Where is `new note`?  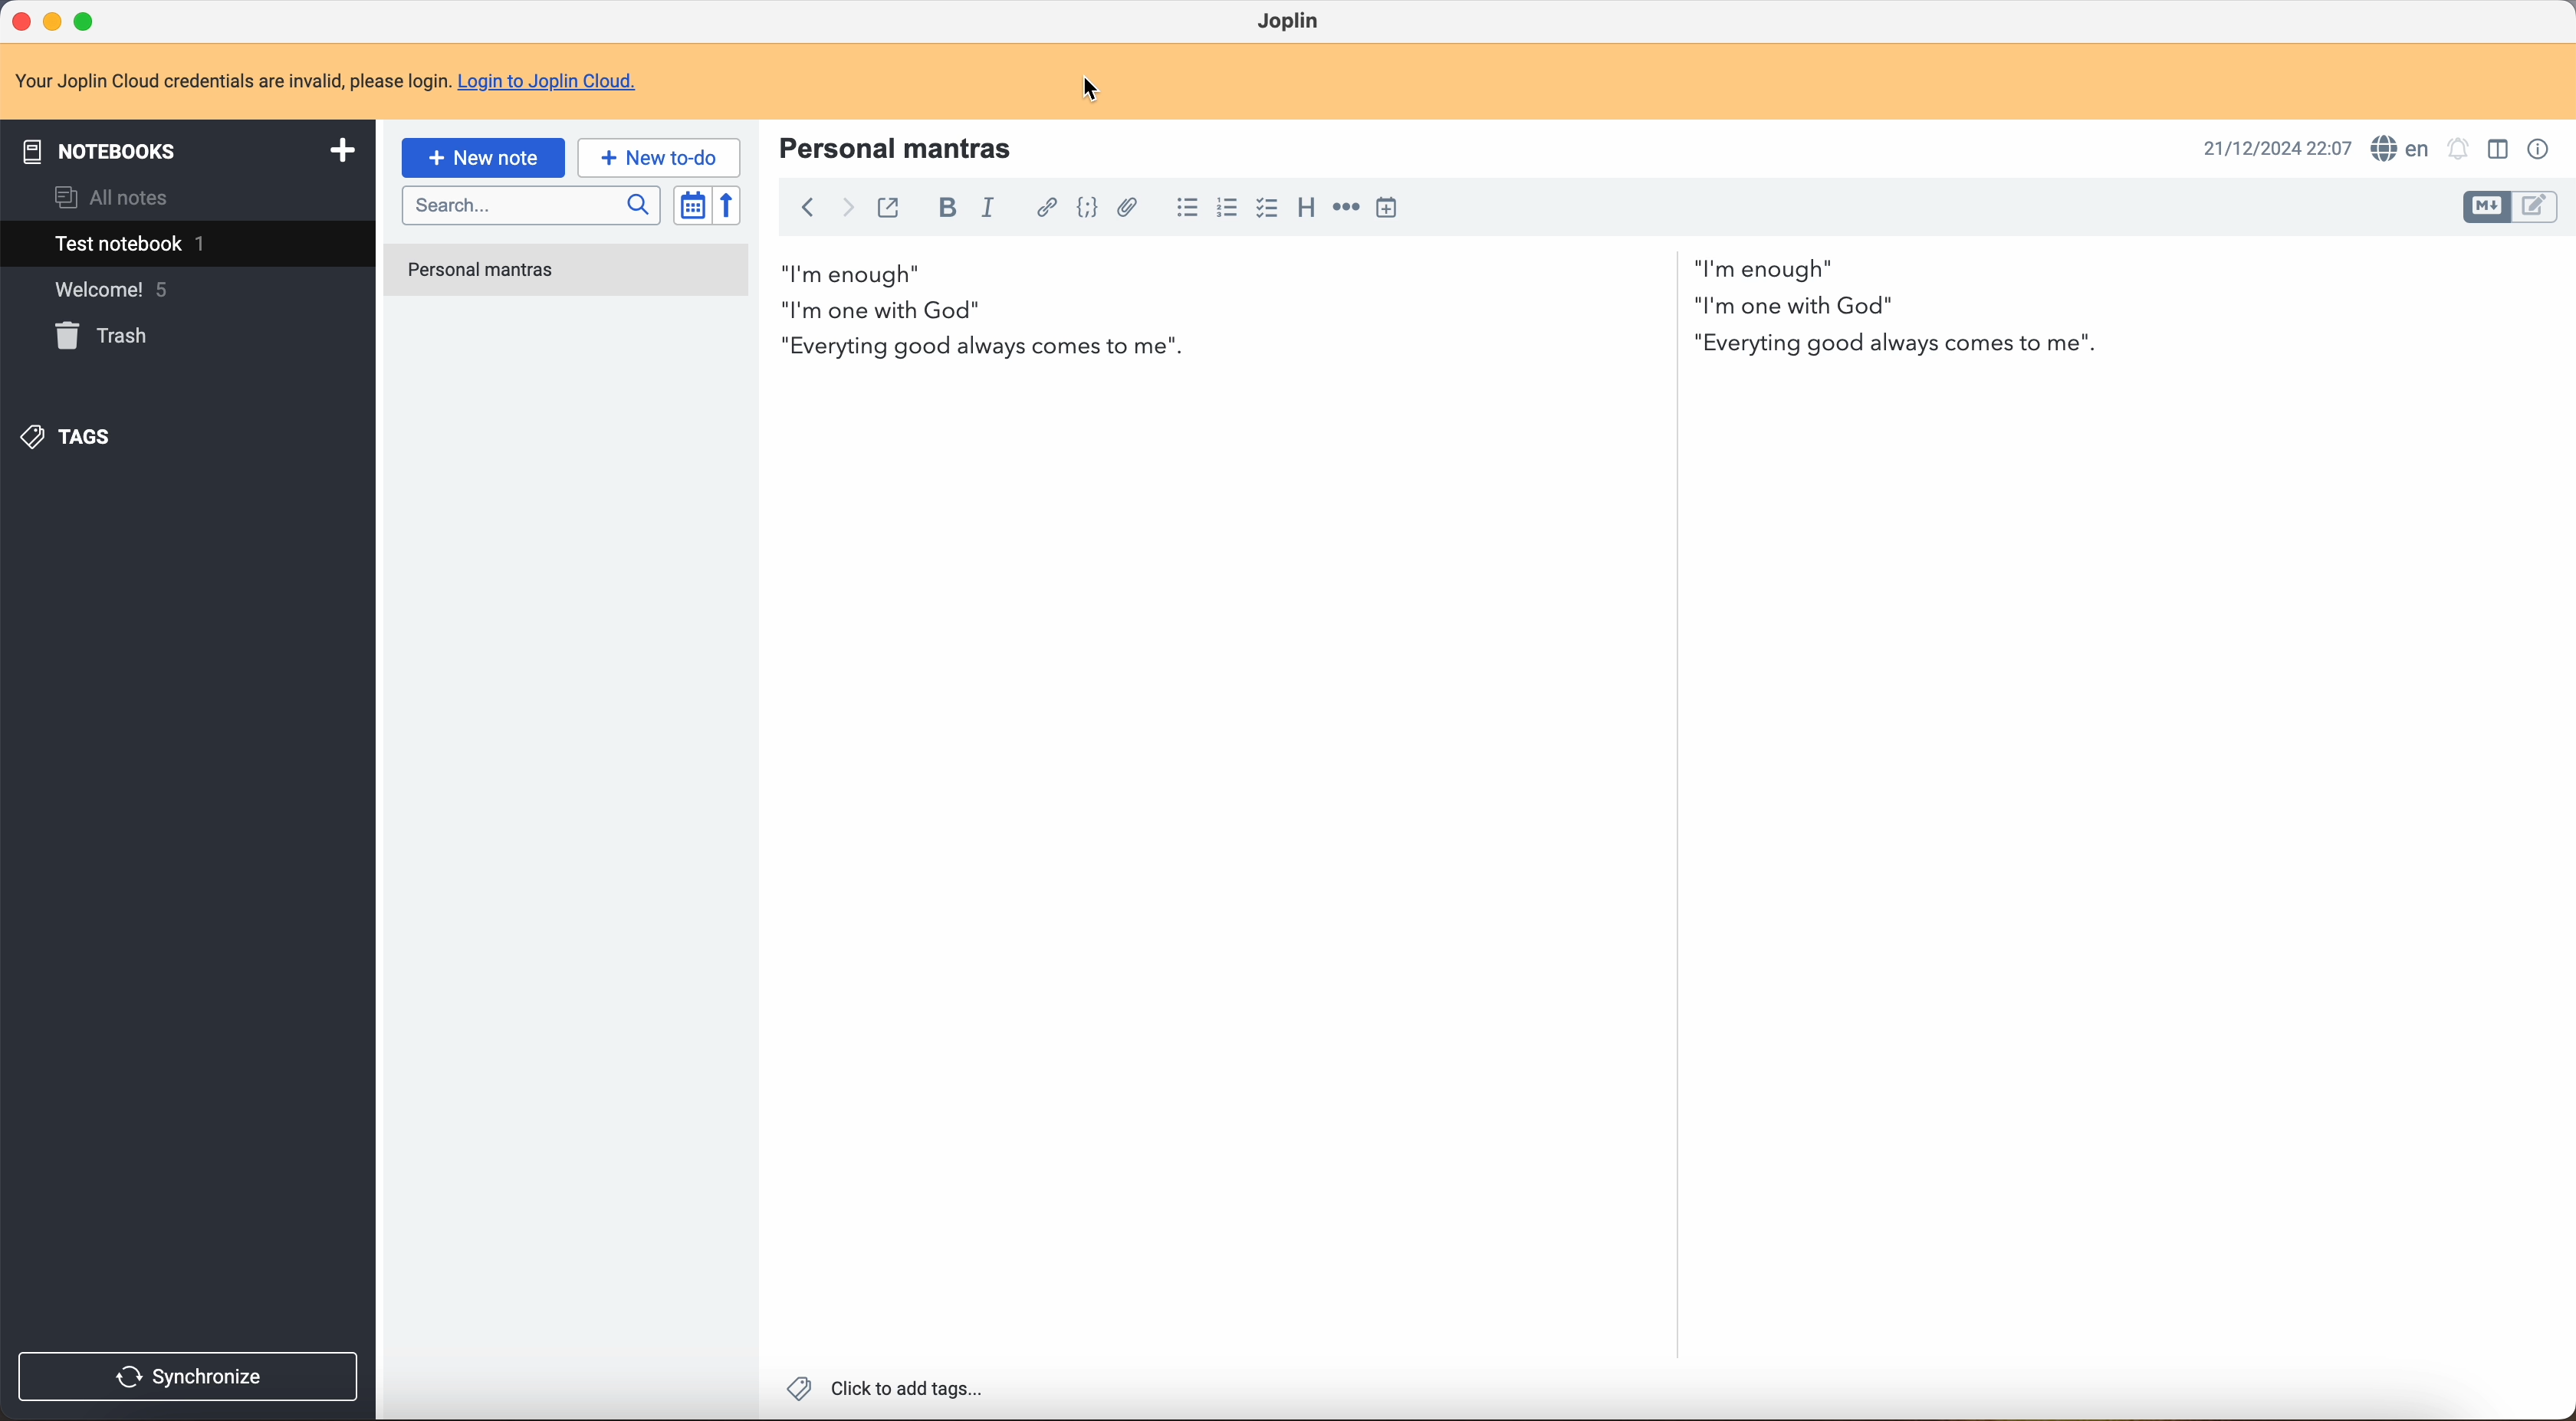
new note is located at coordinates (481, 156).